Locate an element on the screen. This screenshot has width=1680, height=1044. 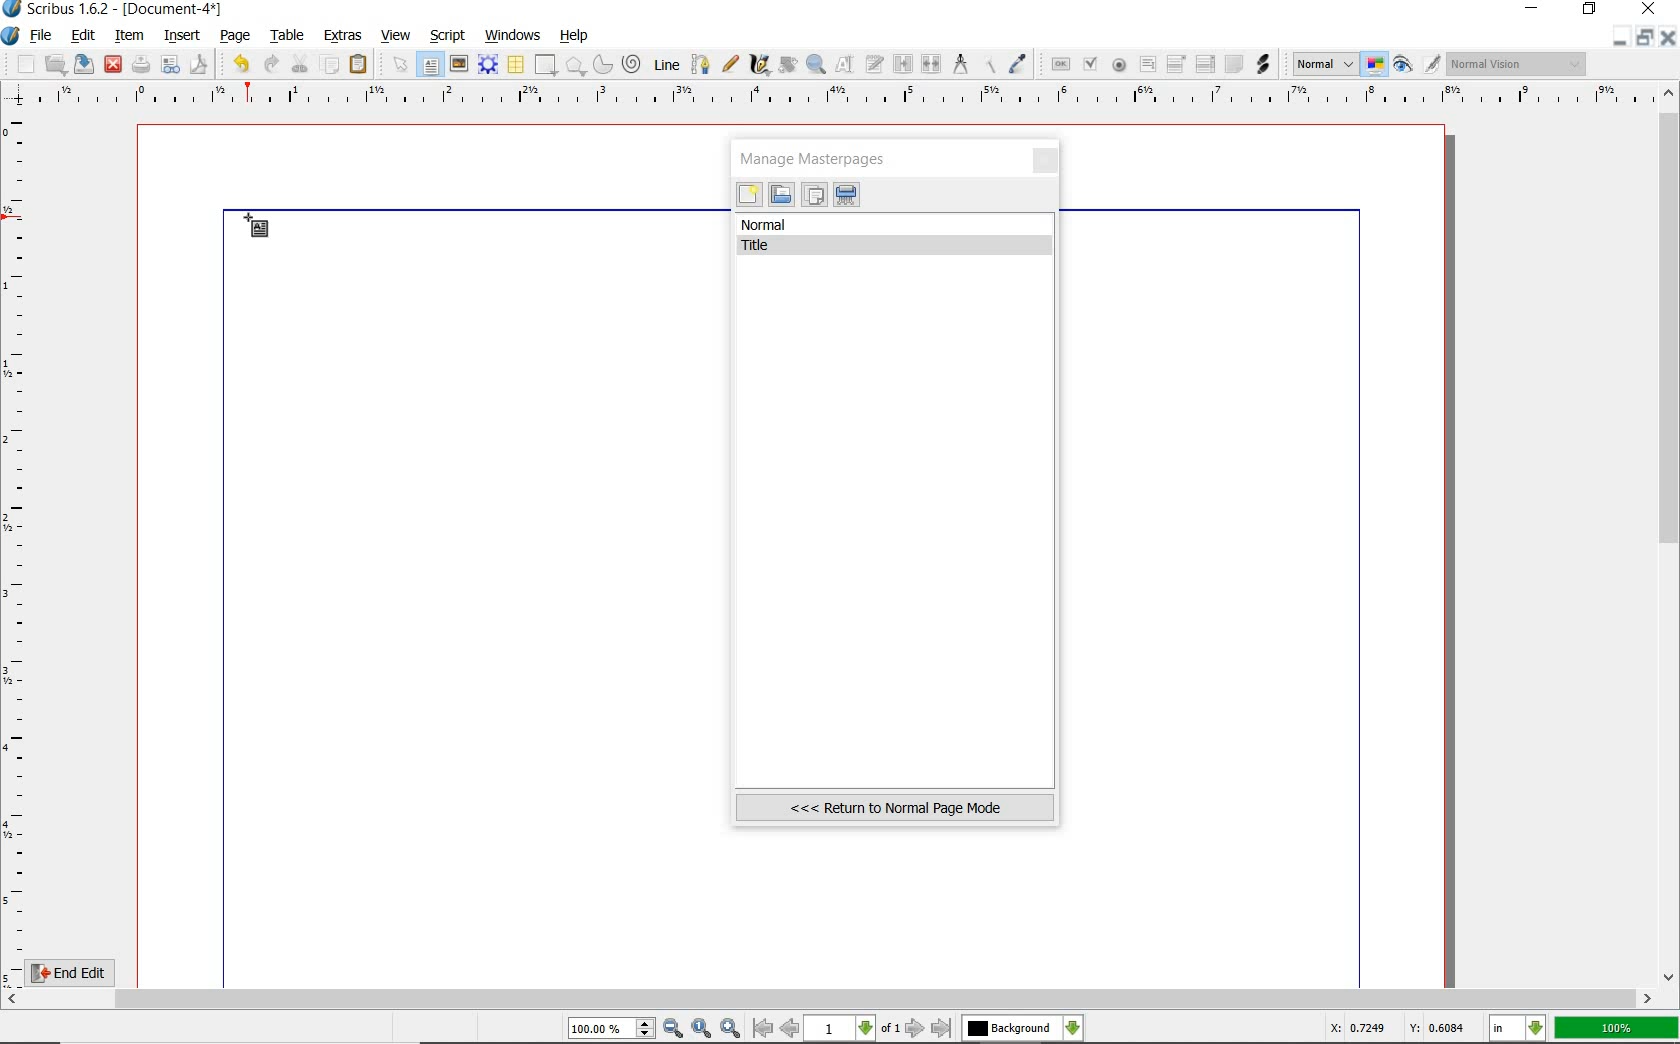
spiral is located at coordinates (632, 64).